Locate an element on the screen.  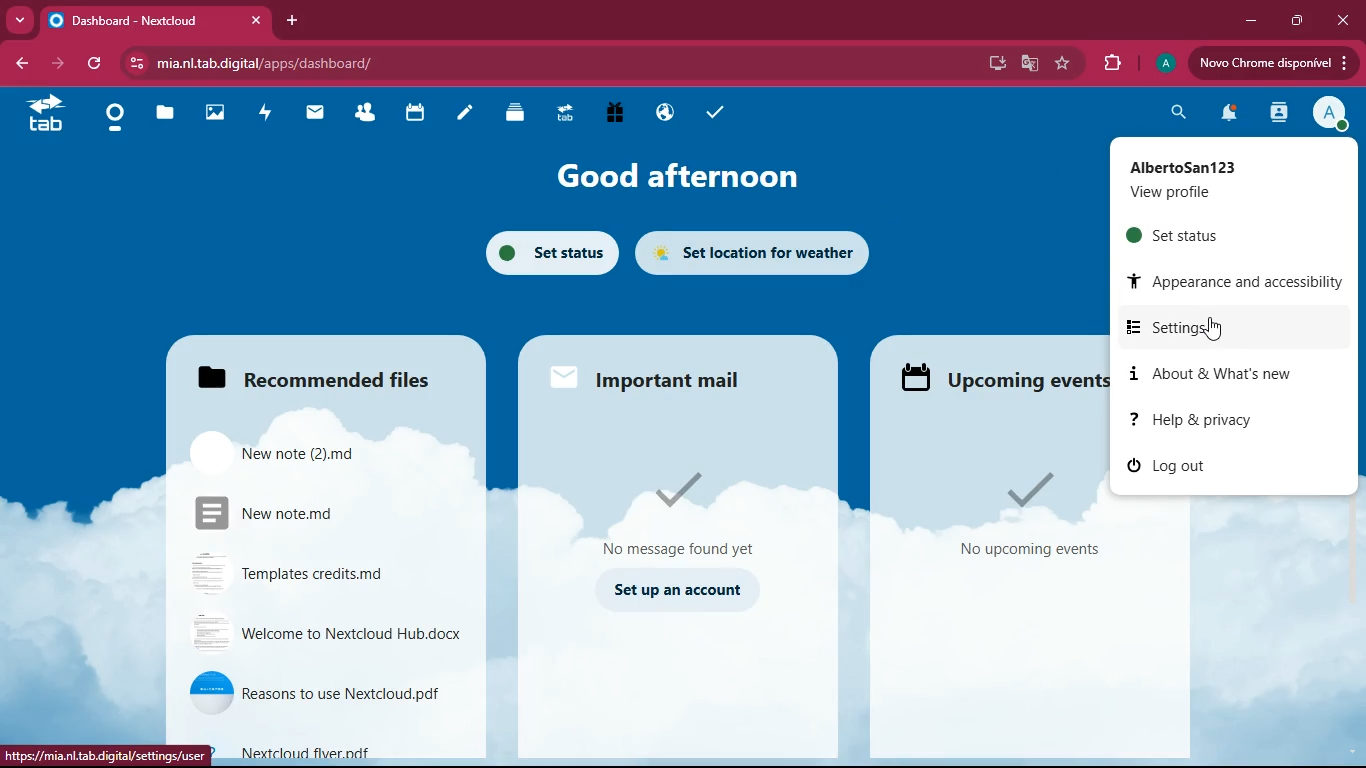
good afternoon  is located at coordinates (674, 177).